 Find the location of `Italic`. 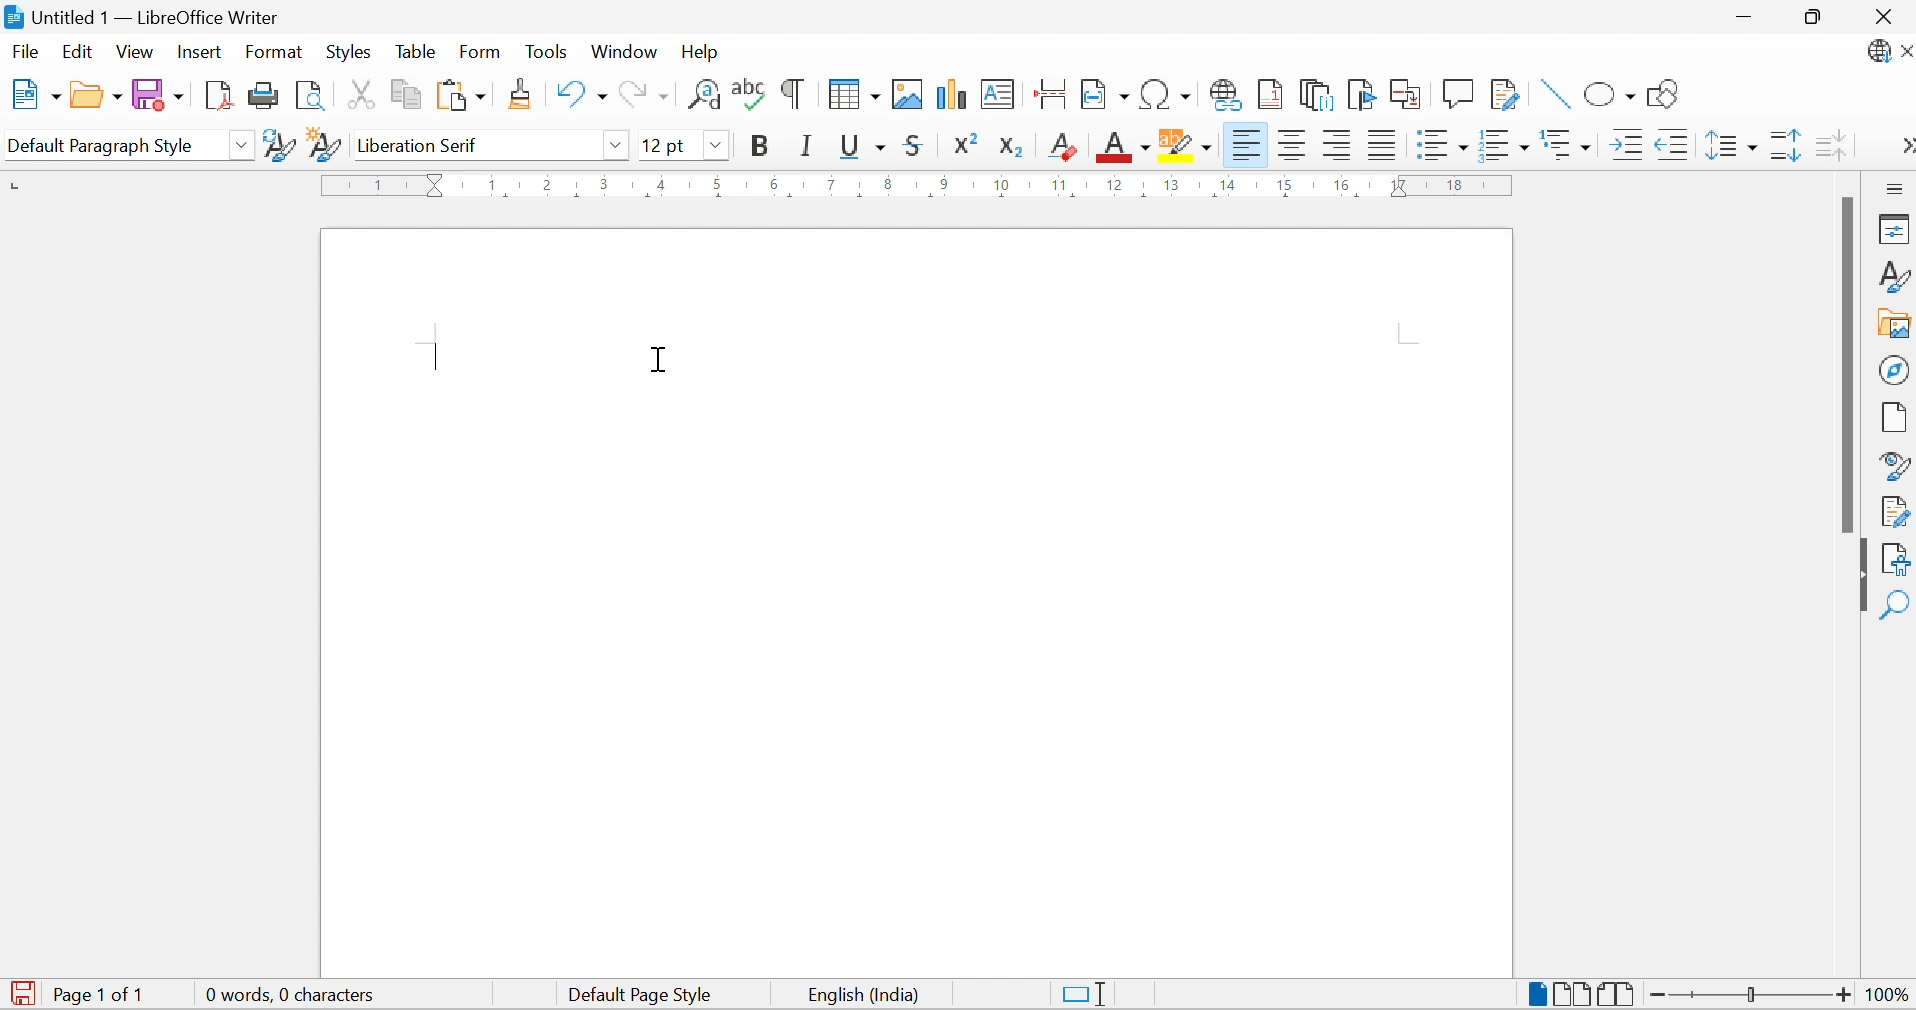

Italic is located at coordinates (809, 145).